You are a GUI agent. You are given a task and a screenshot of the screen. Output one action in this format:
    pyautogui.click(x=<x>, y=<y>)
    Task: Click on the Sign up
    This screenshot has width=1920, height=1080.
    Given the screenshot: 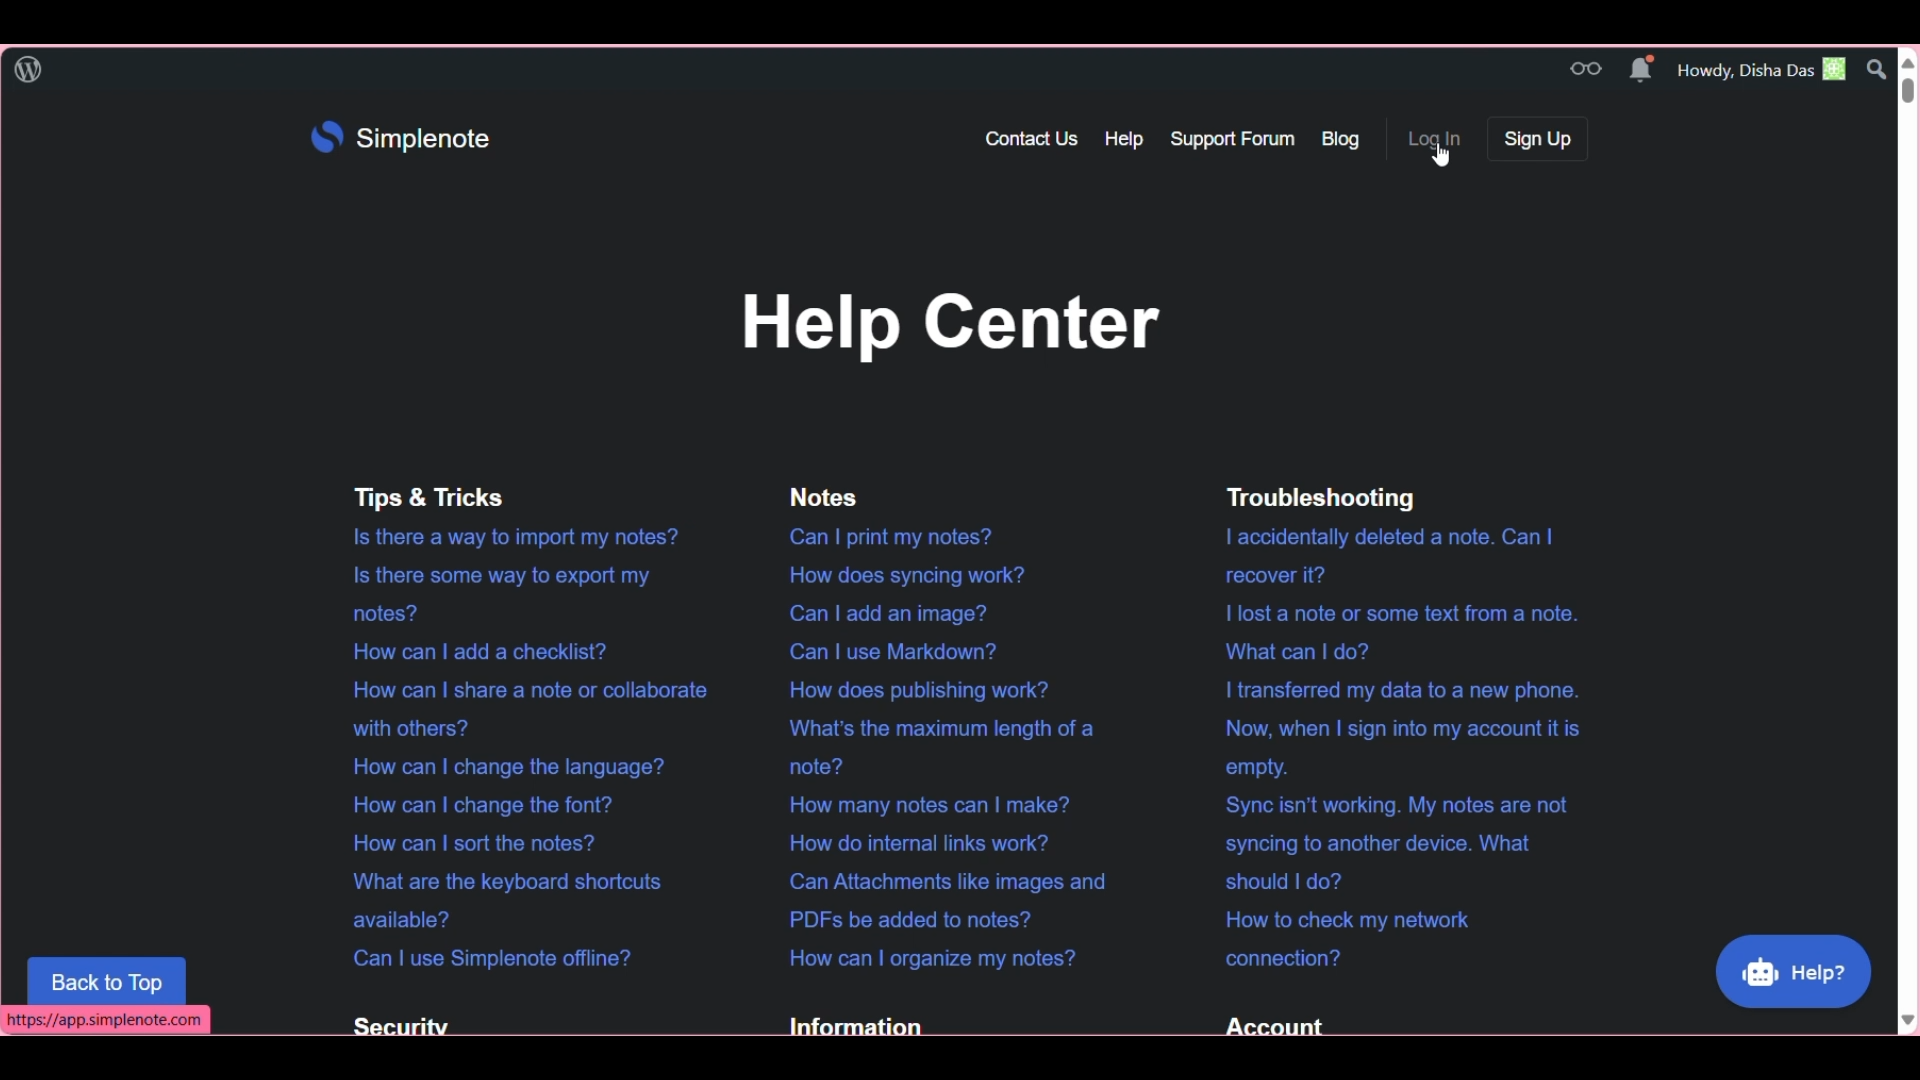 What is the action you would take?
    pyautogui.click(x=1536, y=139)
    